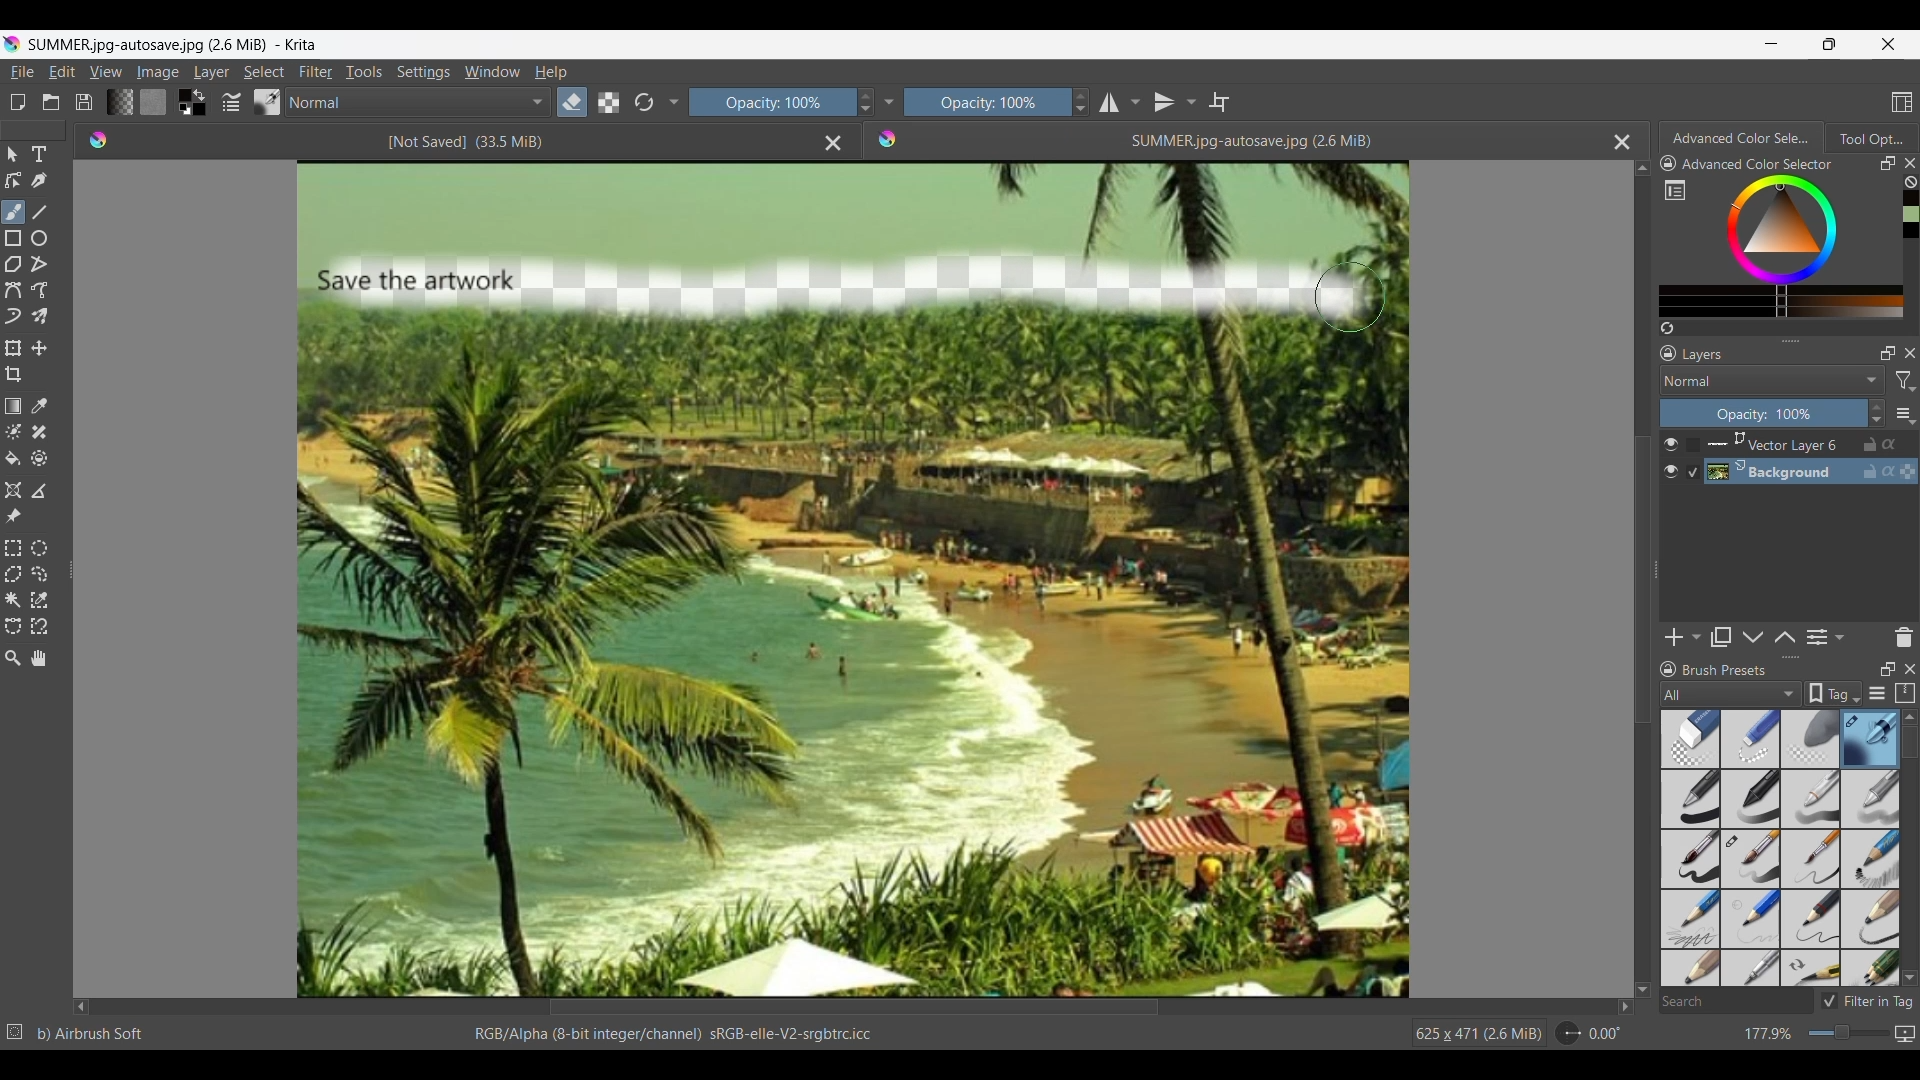 Image resolution: width=1920 pixels, height=1080 pixels. What do you see at coordinates (1849, 1033) in the screenshot?
I see `Slider to change zoom factor` at bounding box center [1849, 1033].